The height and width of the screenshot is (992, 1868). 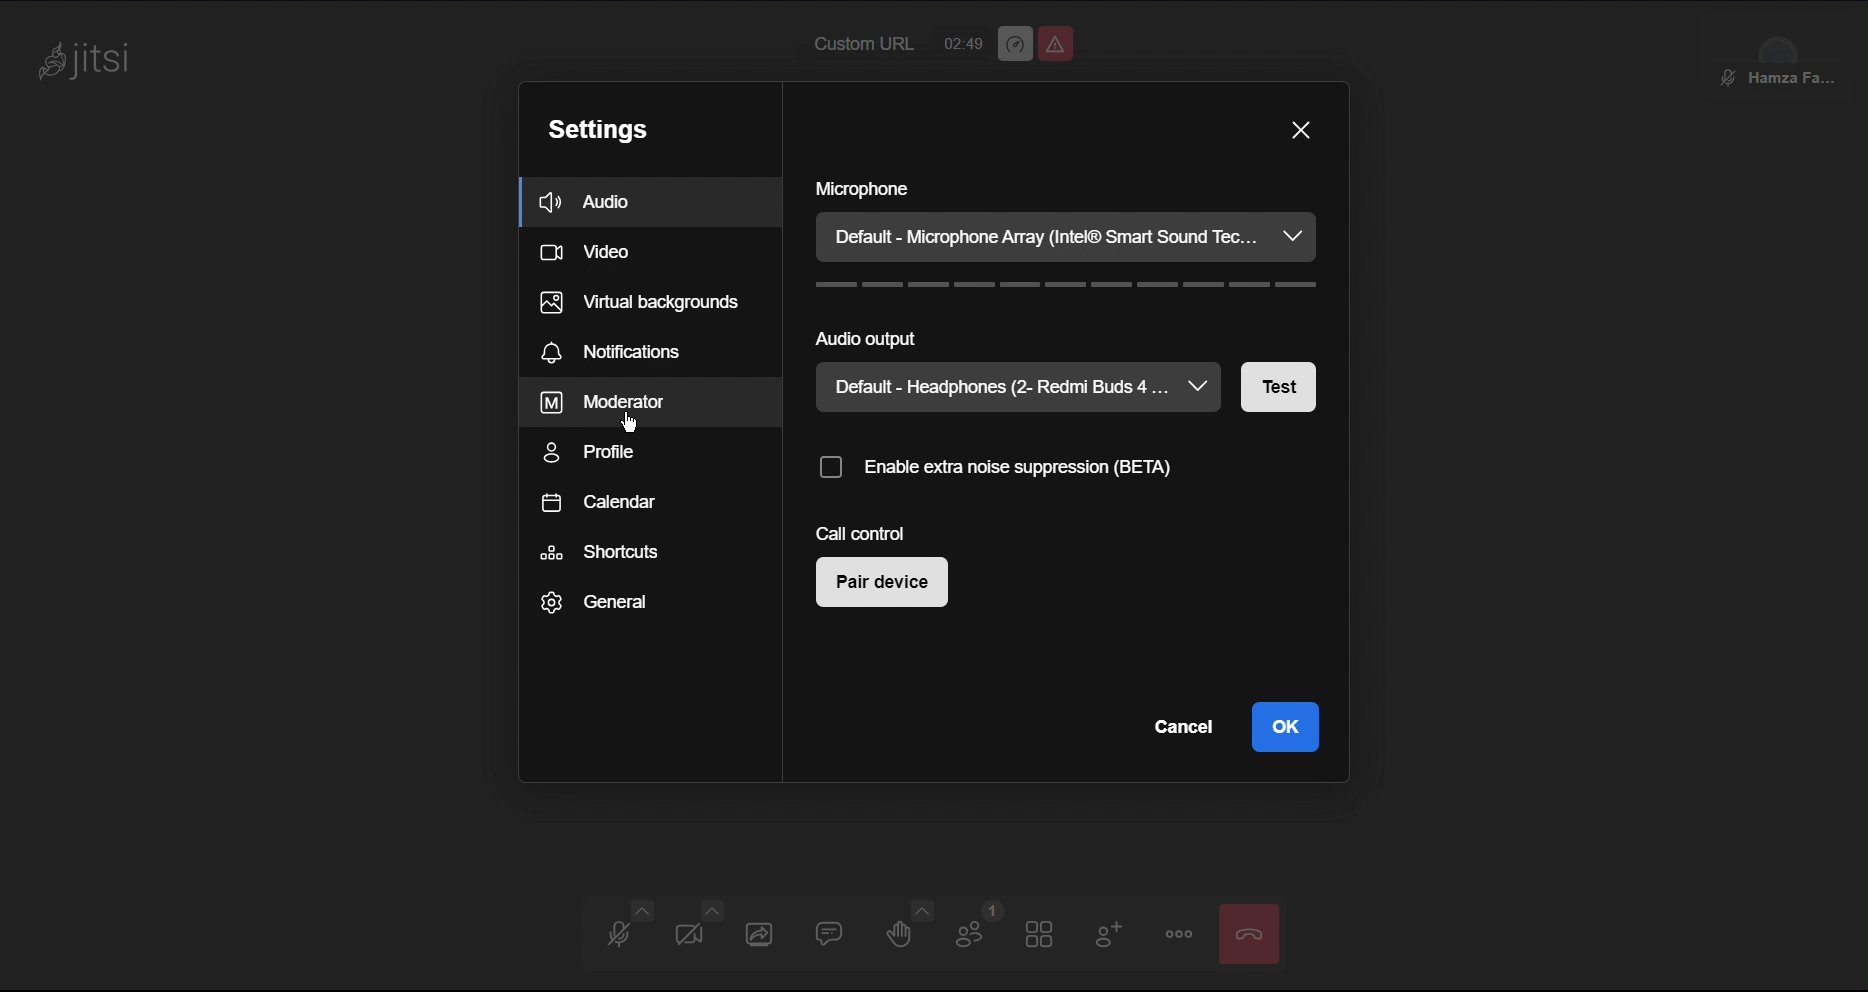 I want to click on Performance, so click(x=1013, y=44).